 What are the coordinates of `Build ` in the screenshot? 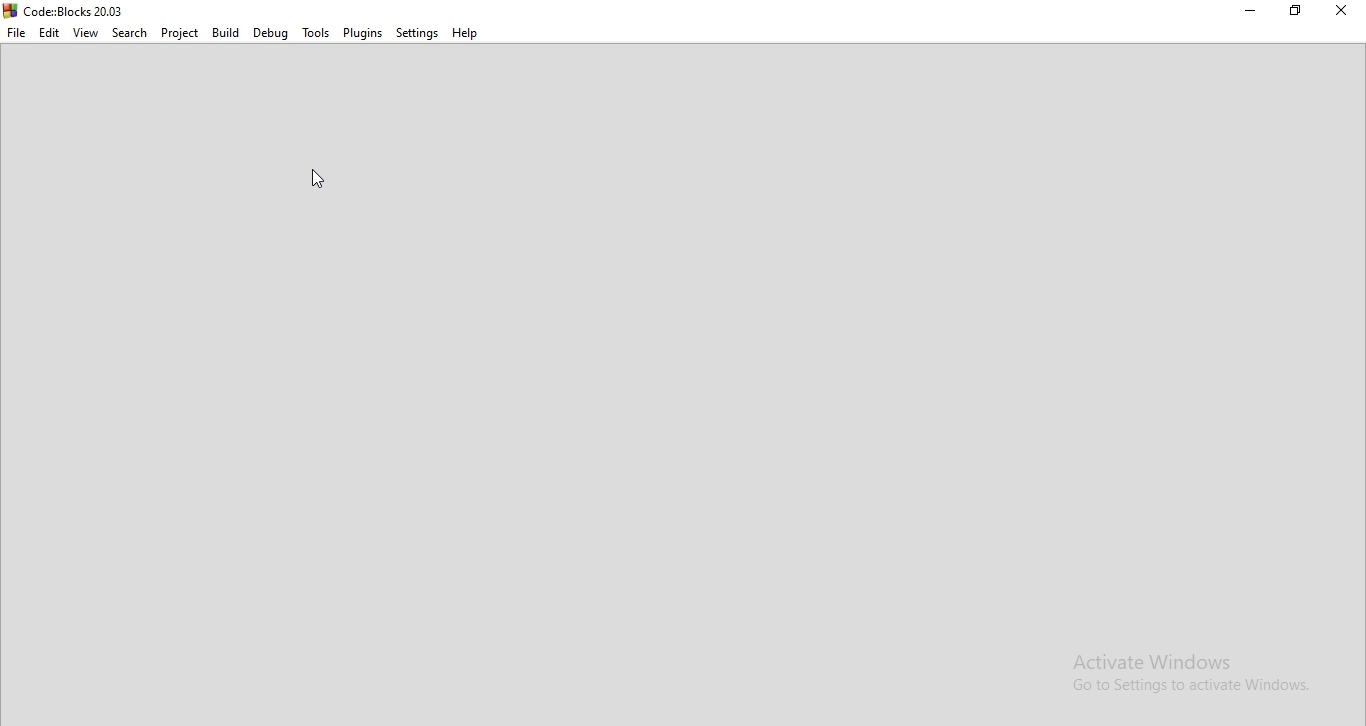 It's located at (224, 33).